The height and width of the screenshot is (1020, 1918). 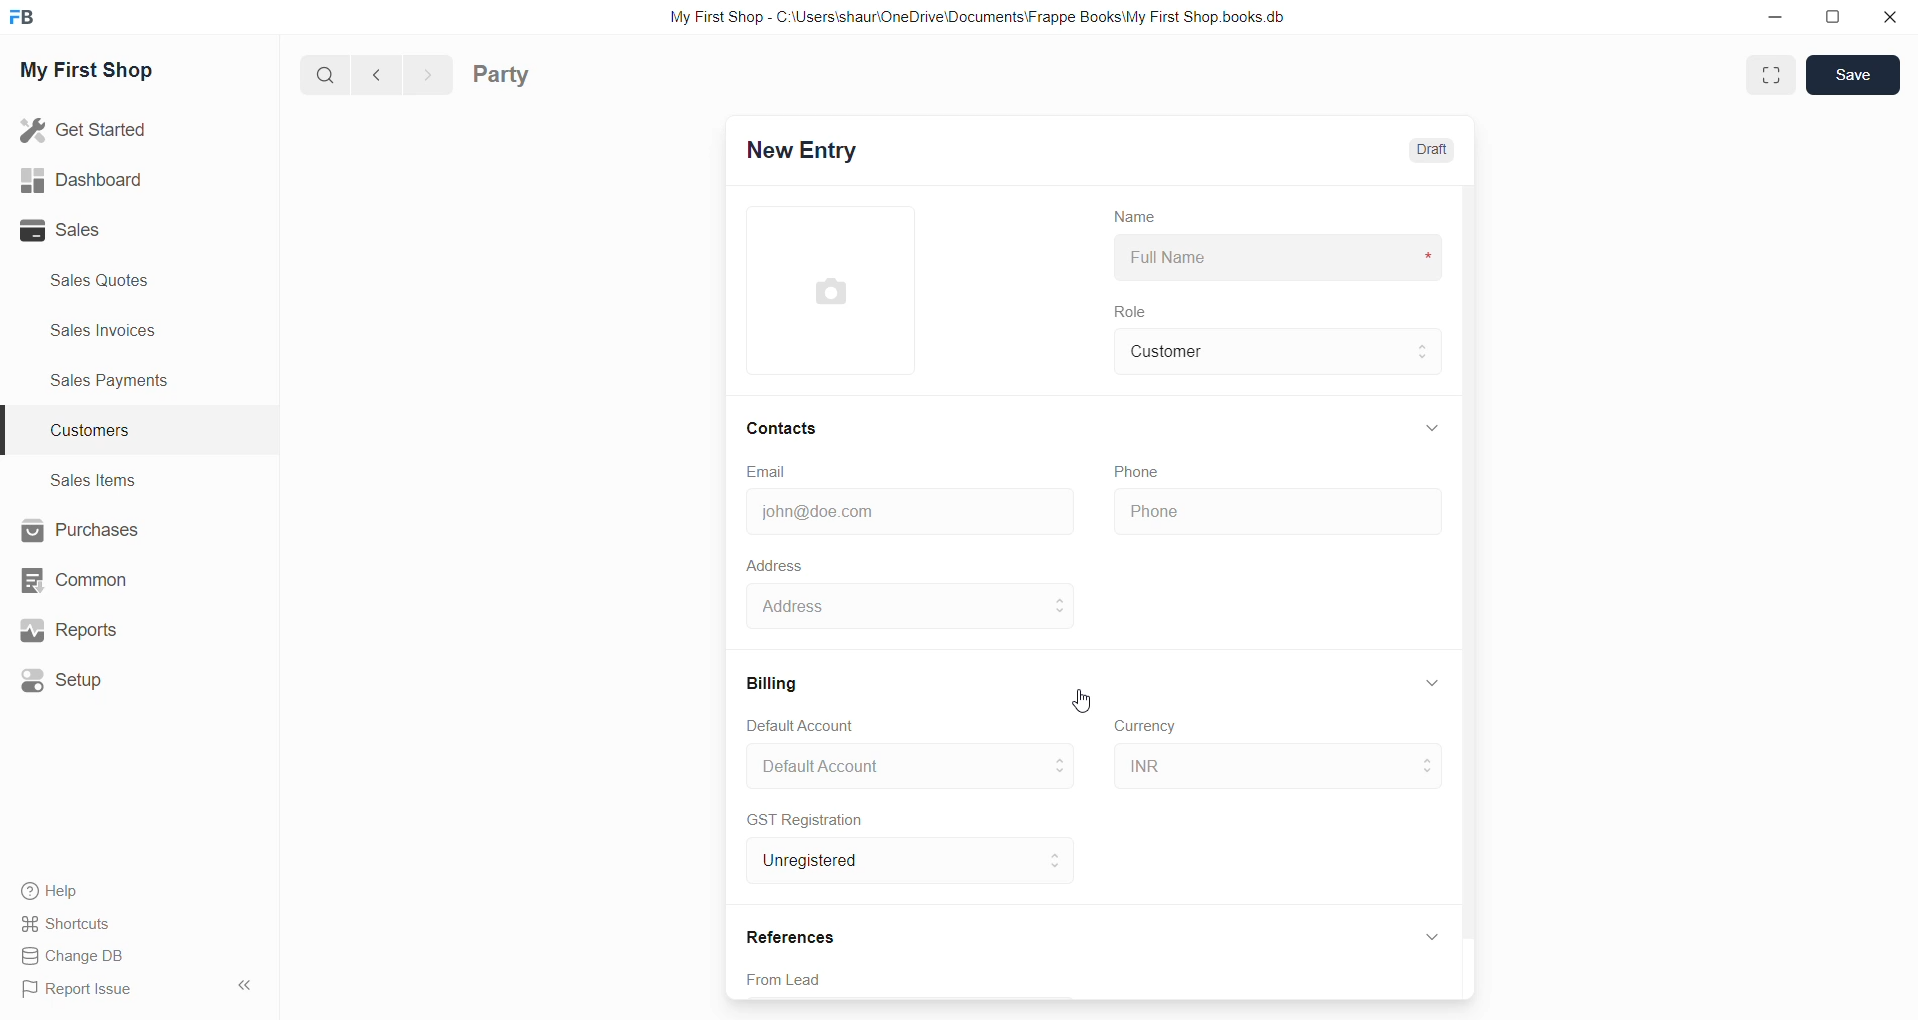 I want to click on select reference source, so click(x=1101, y=981).